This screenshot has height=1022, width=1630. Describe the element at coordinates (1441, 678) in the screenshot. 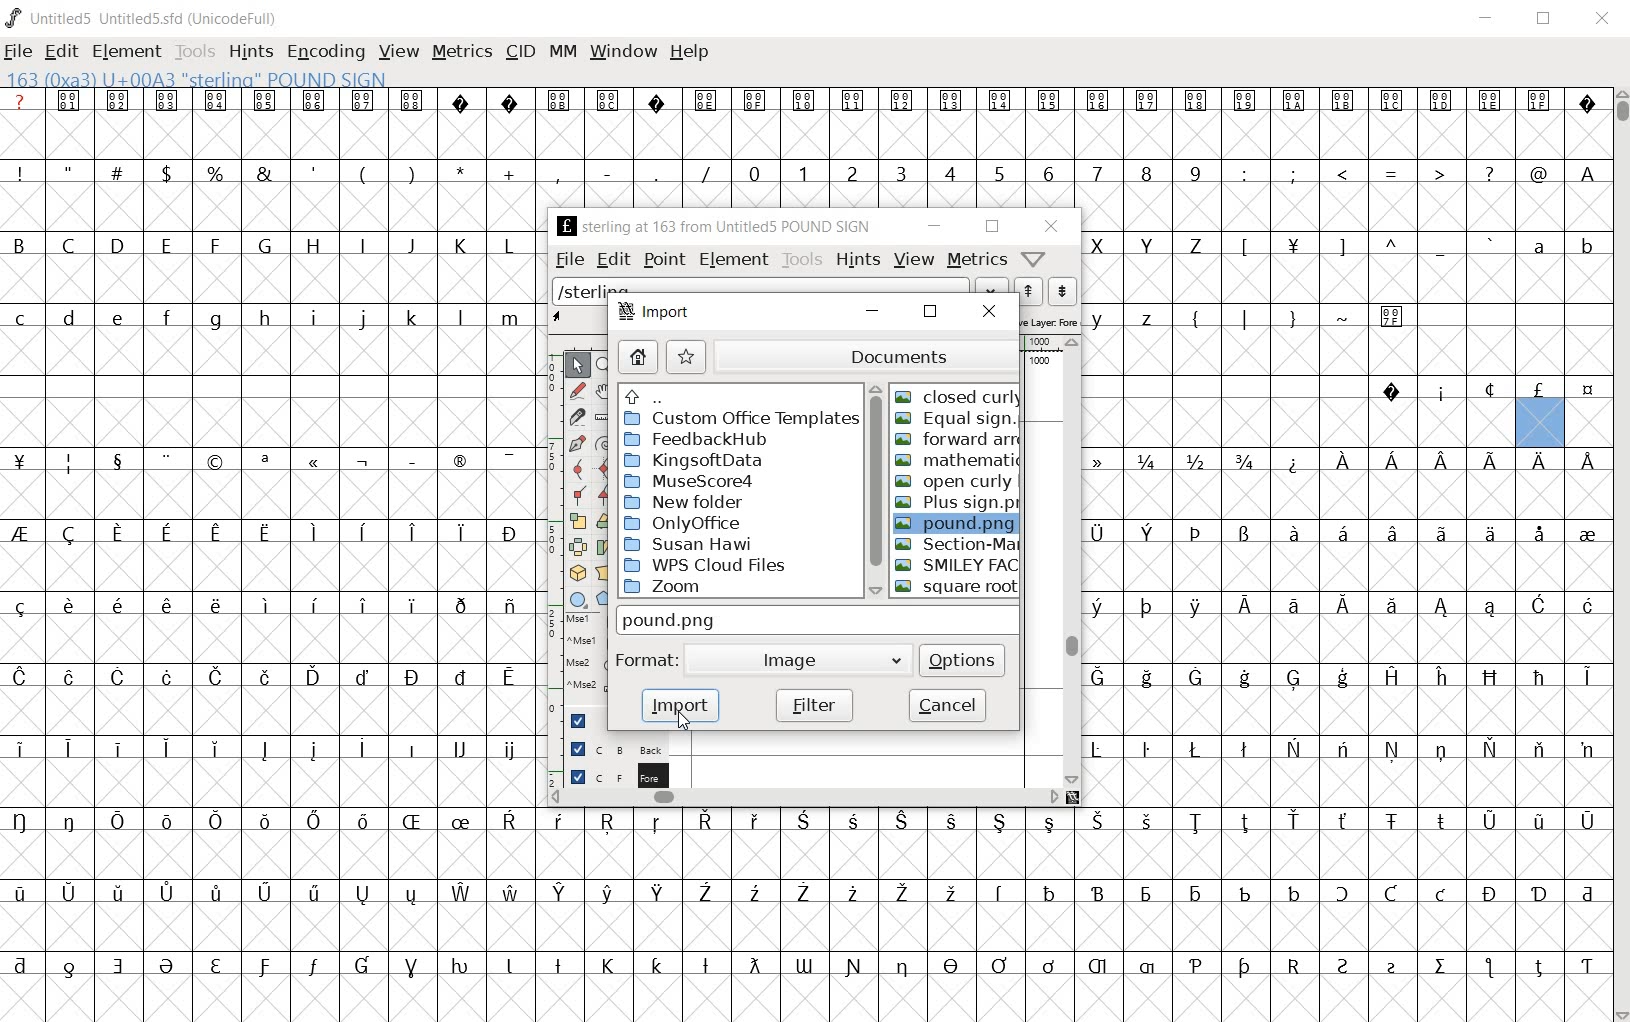

I see `Symbol` at that location.